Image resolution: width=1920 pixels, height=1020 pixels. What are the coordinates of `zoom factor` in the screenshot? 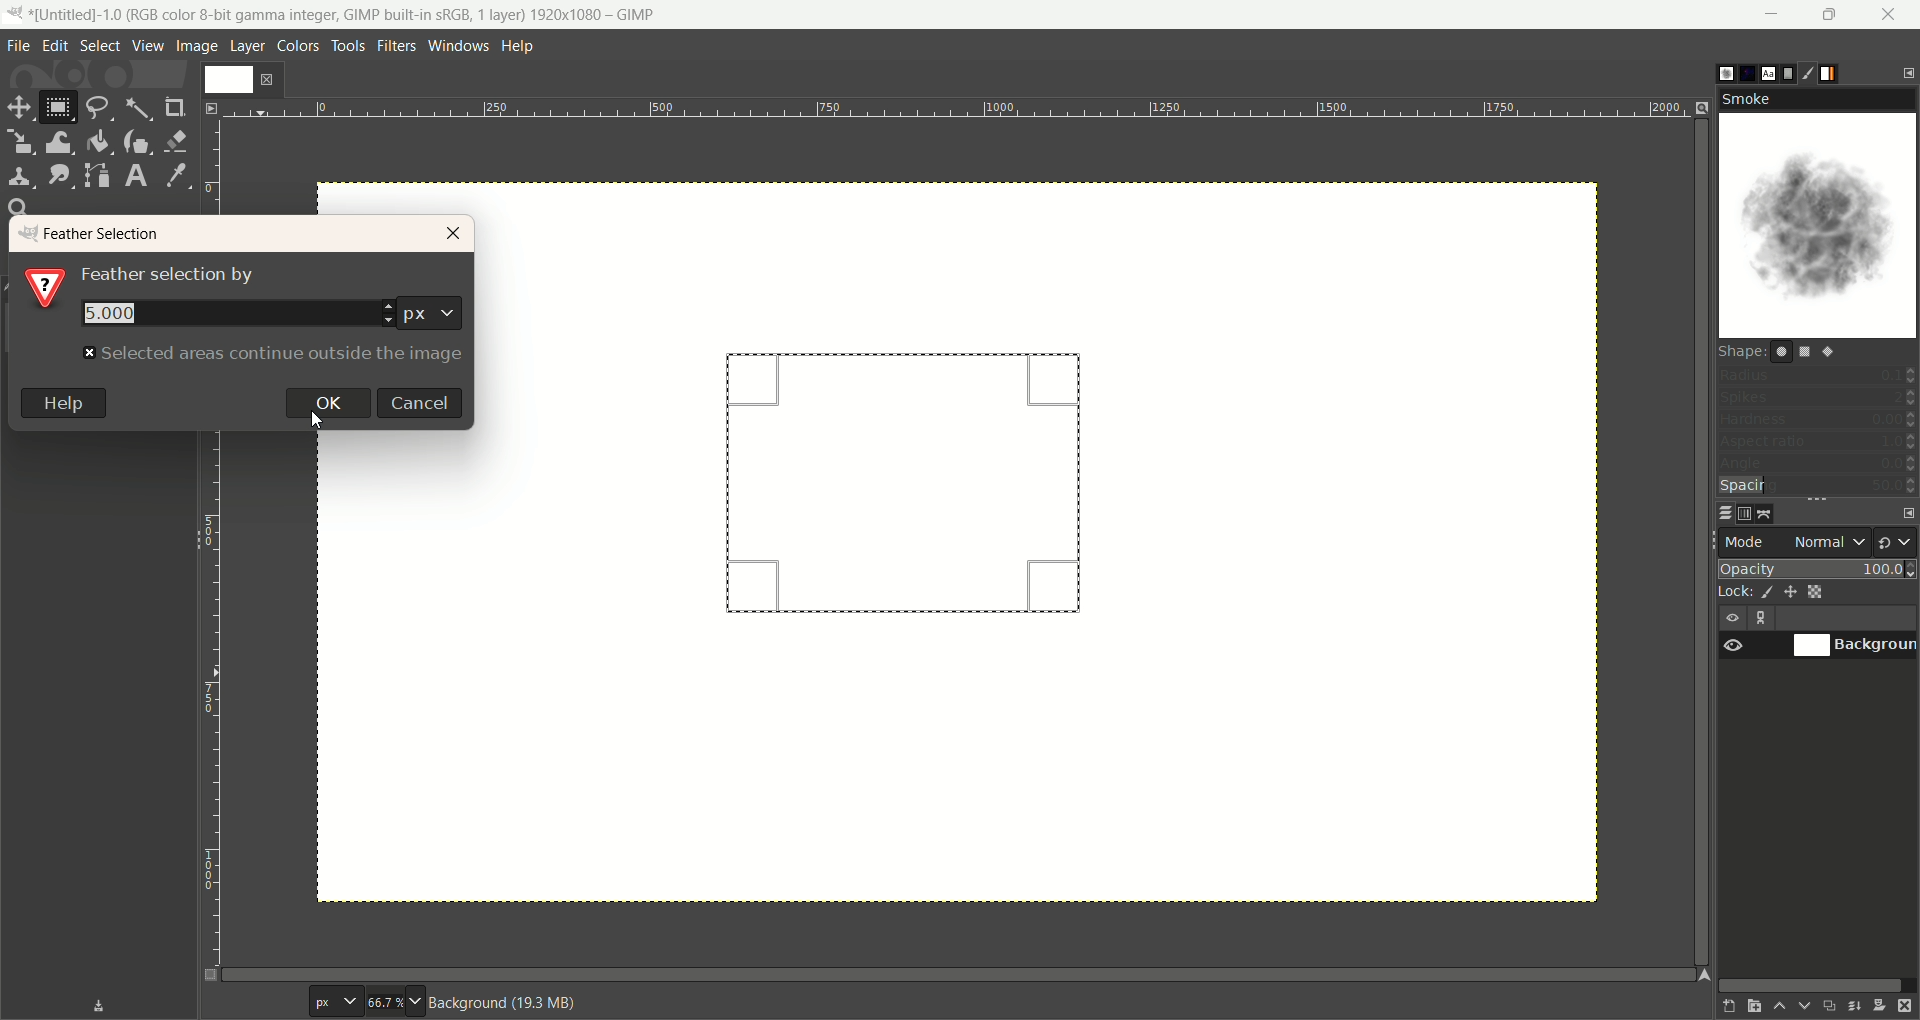 It's located at (393, 1001).